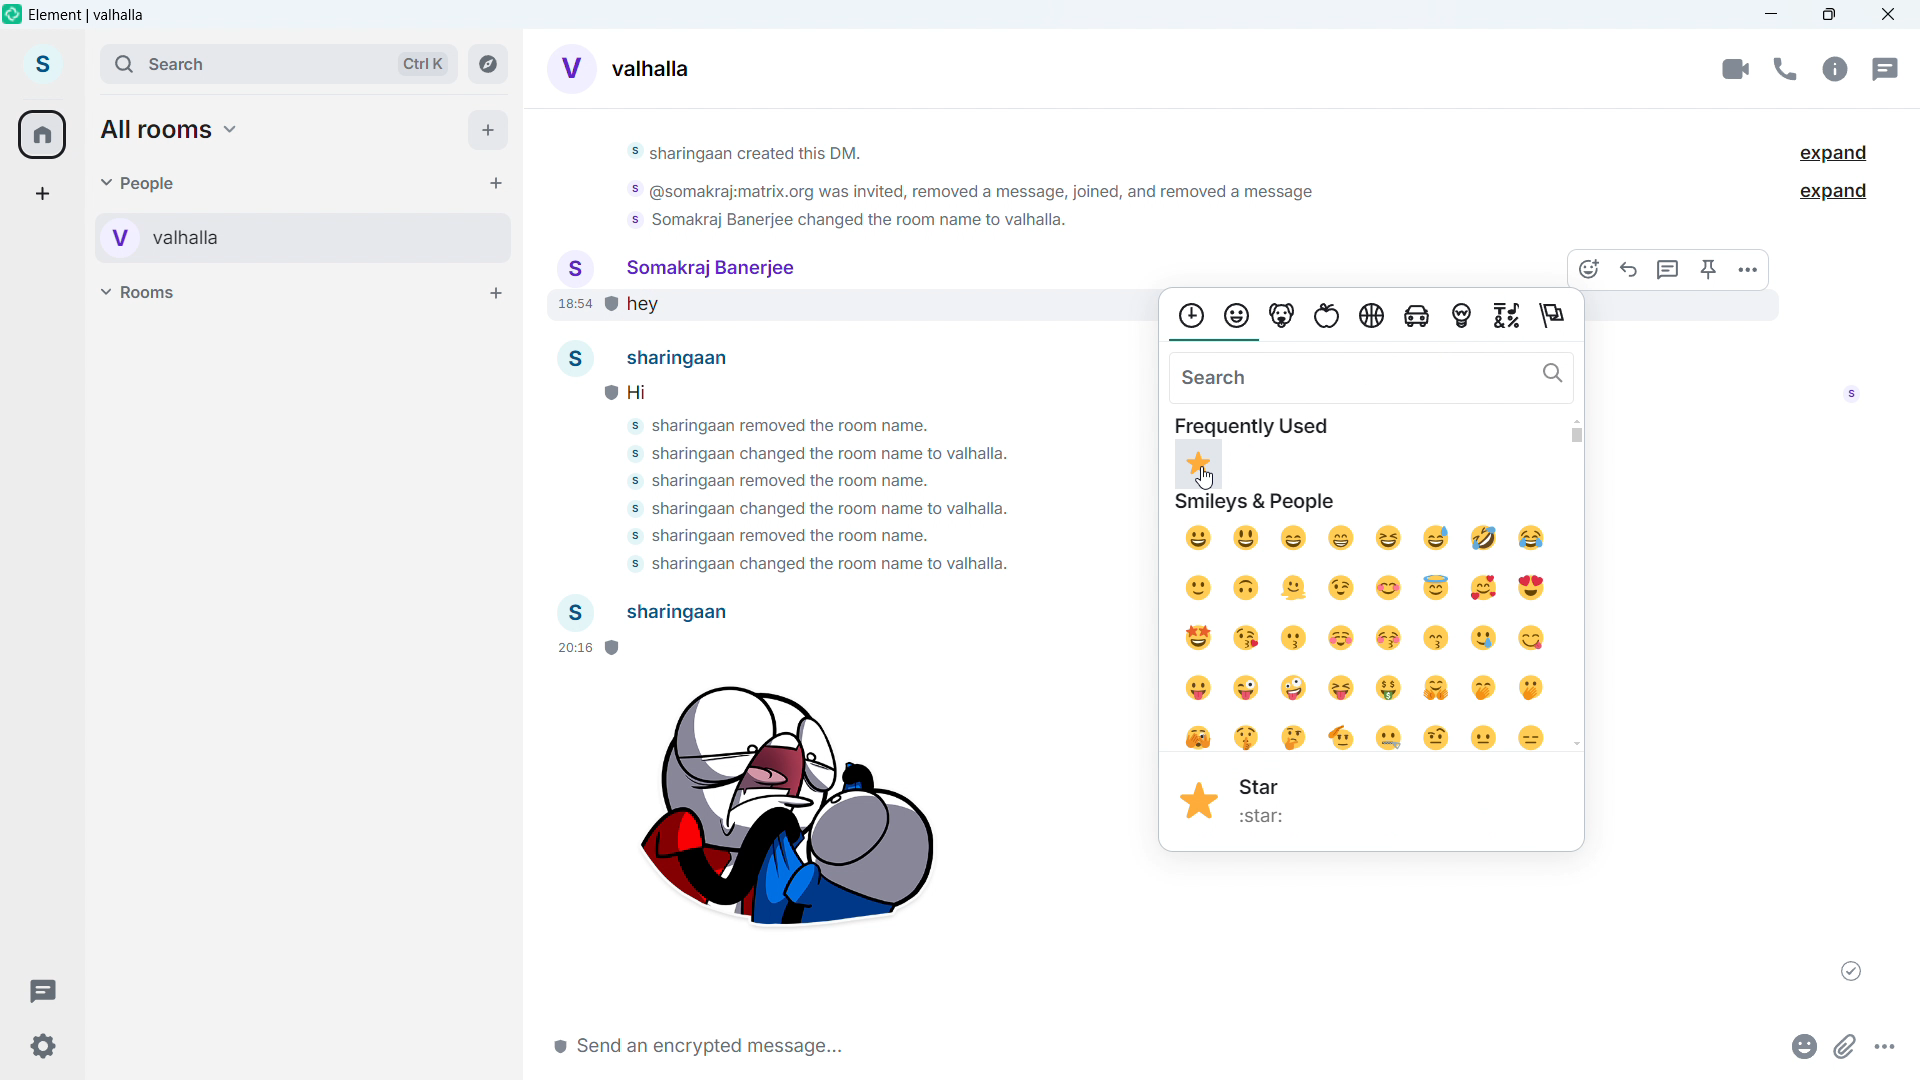  I want to click on Chat options , so click(1834, 69).